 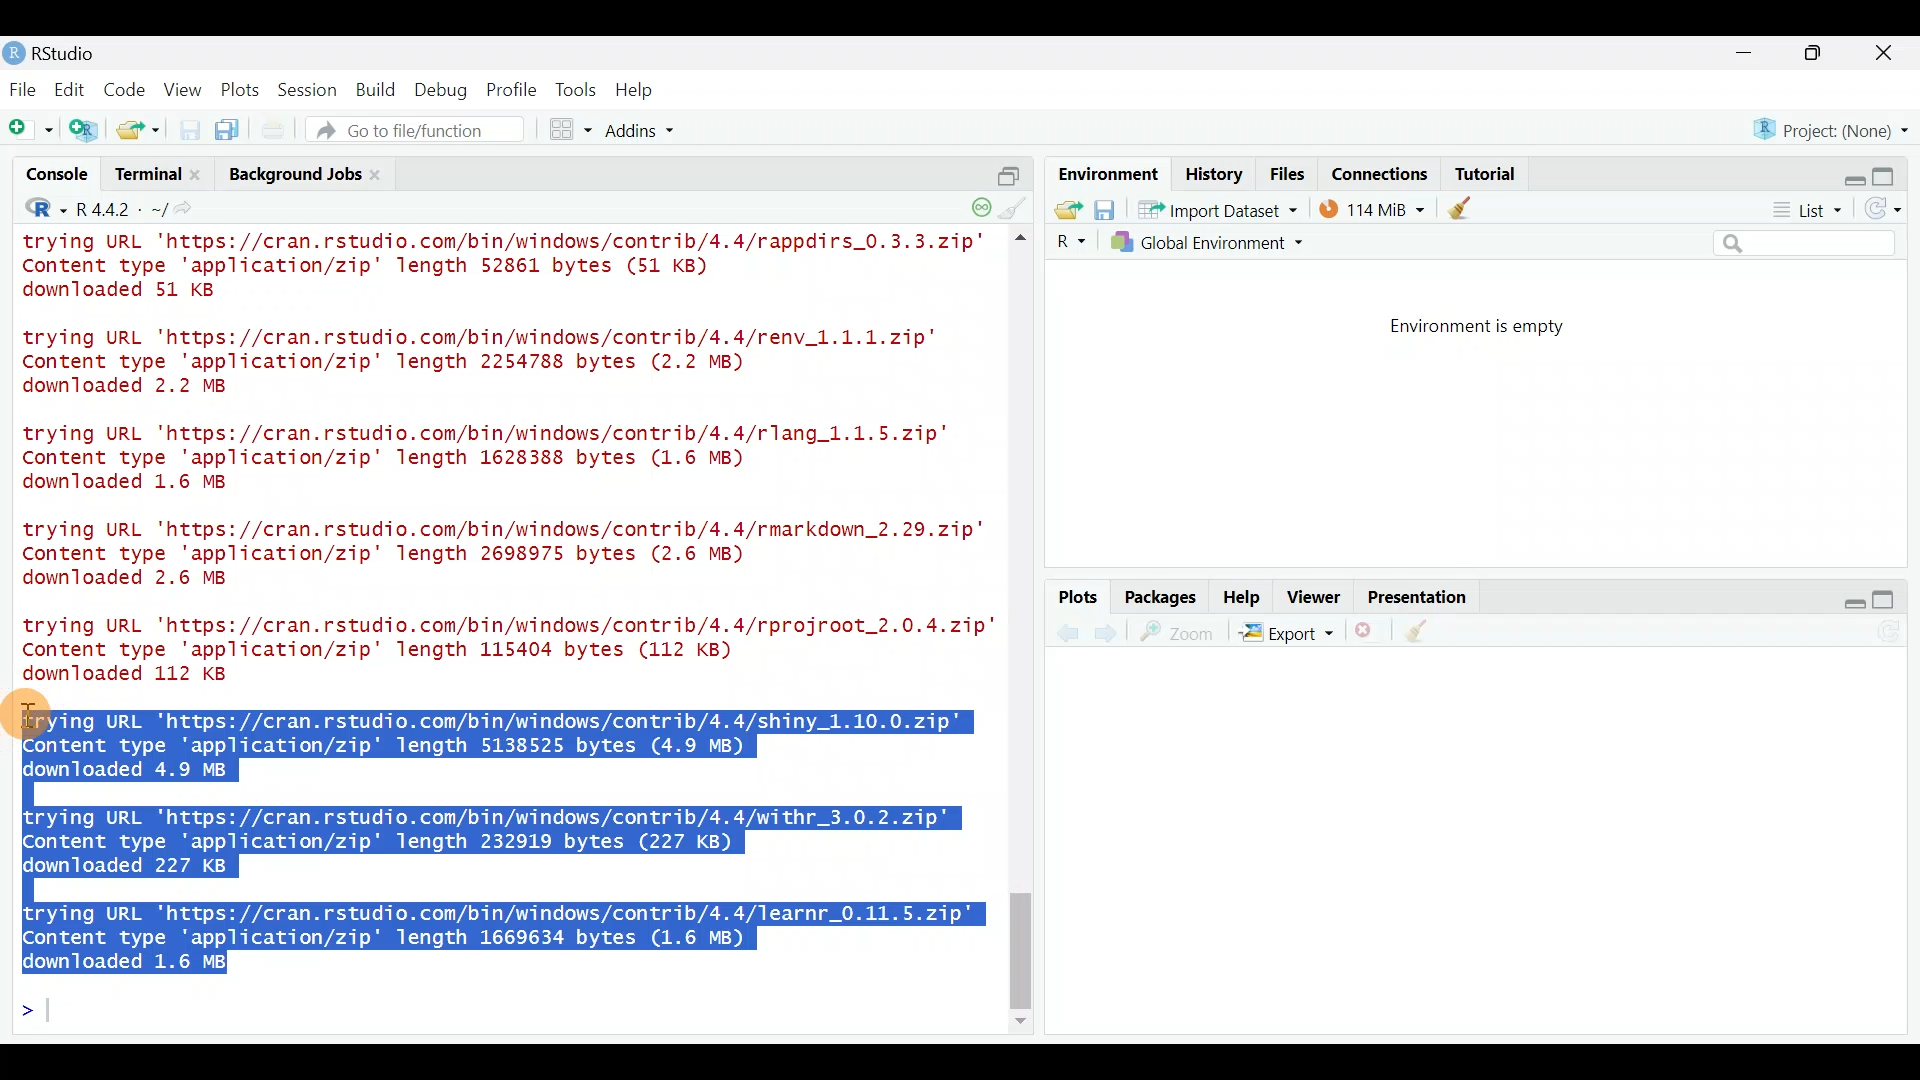 What do you see at coordinates (1895, 633) in the screenshot?
I see `Refresh current plot` at bounding box center [1895, 633].